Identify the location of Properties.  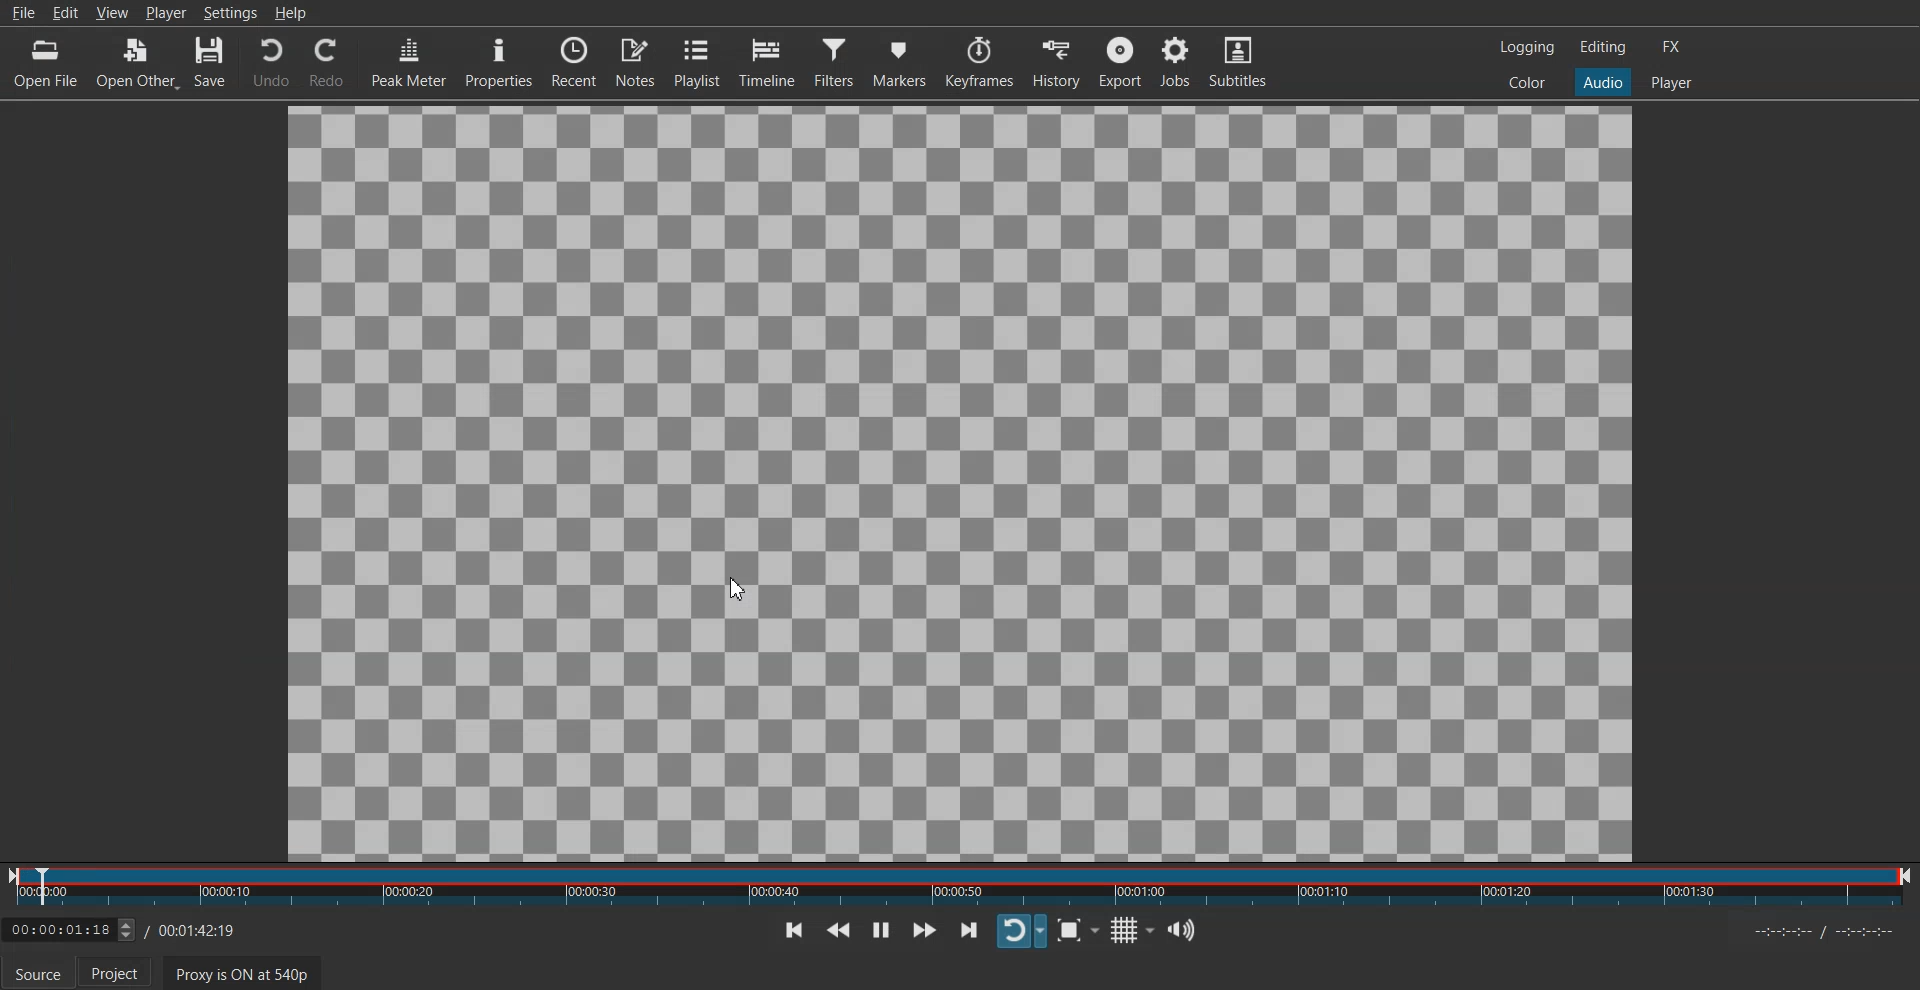
(497, 61).